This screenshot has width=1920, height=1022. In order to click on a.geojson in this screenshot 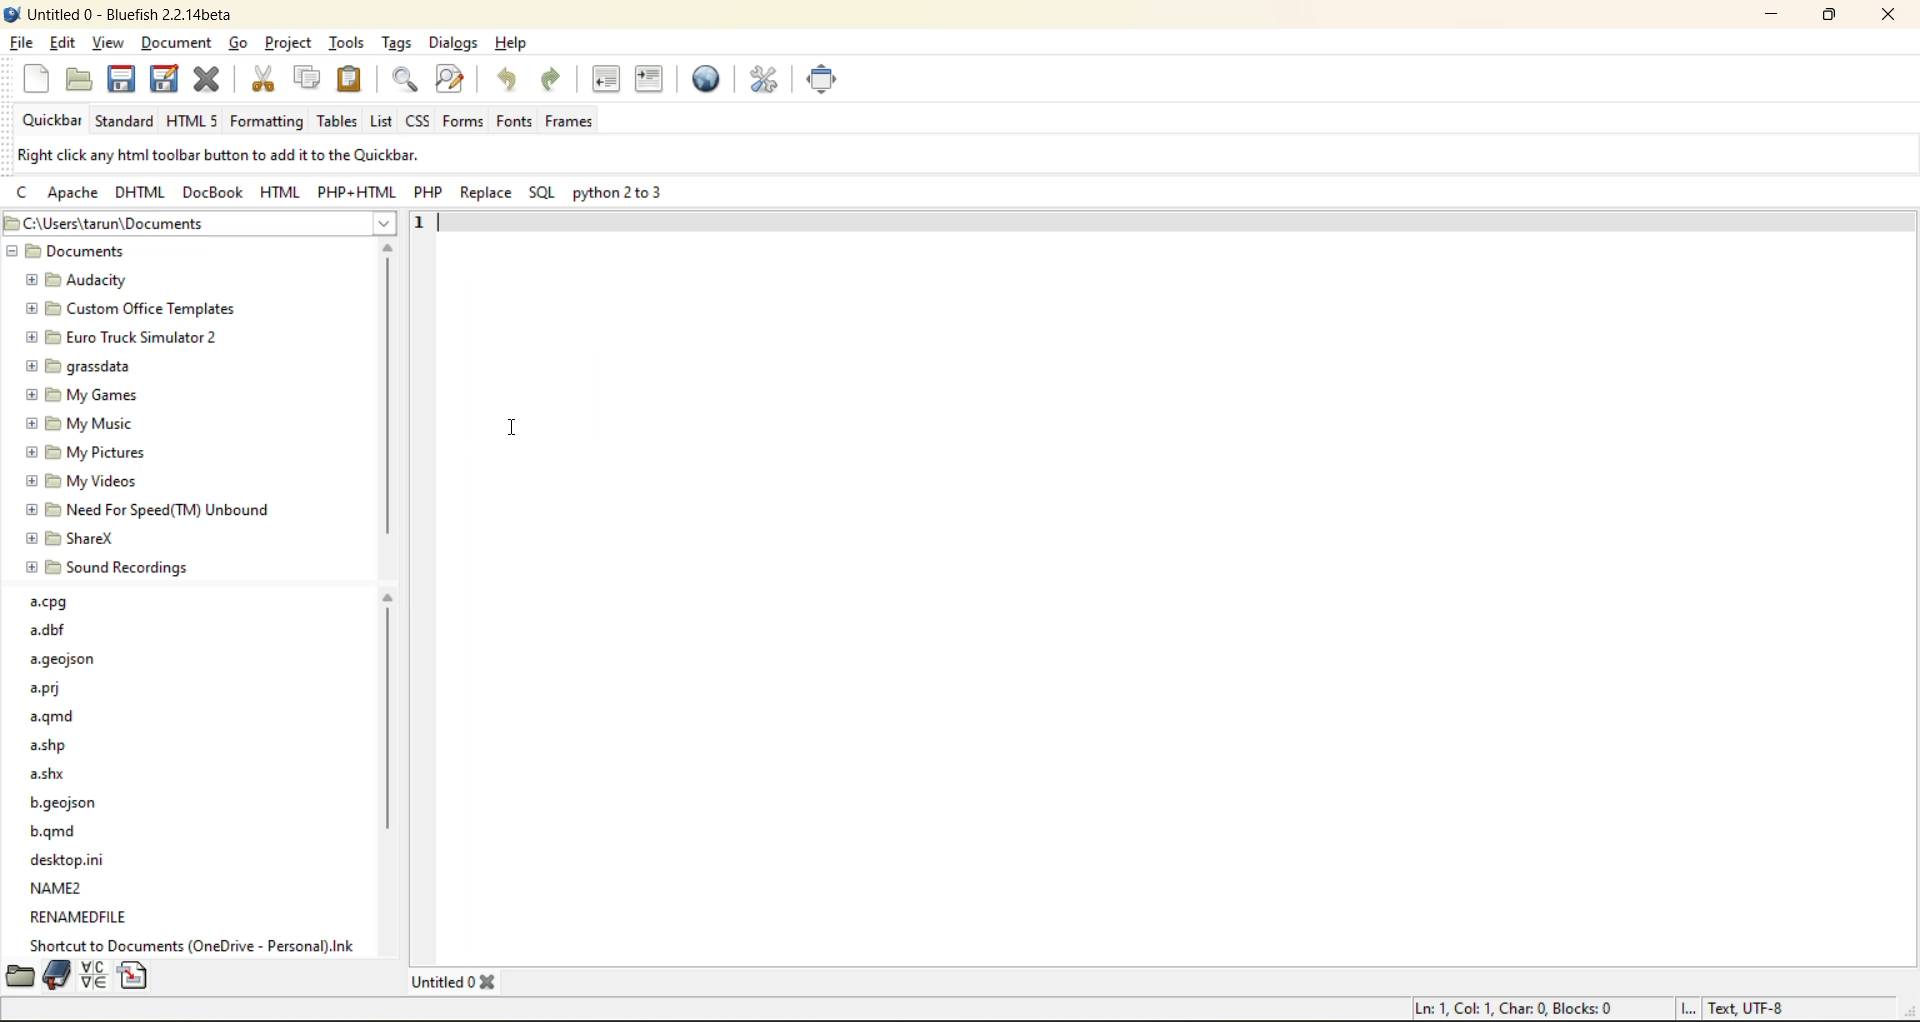, I will do `click(65, 661)`.